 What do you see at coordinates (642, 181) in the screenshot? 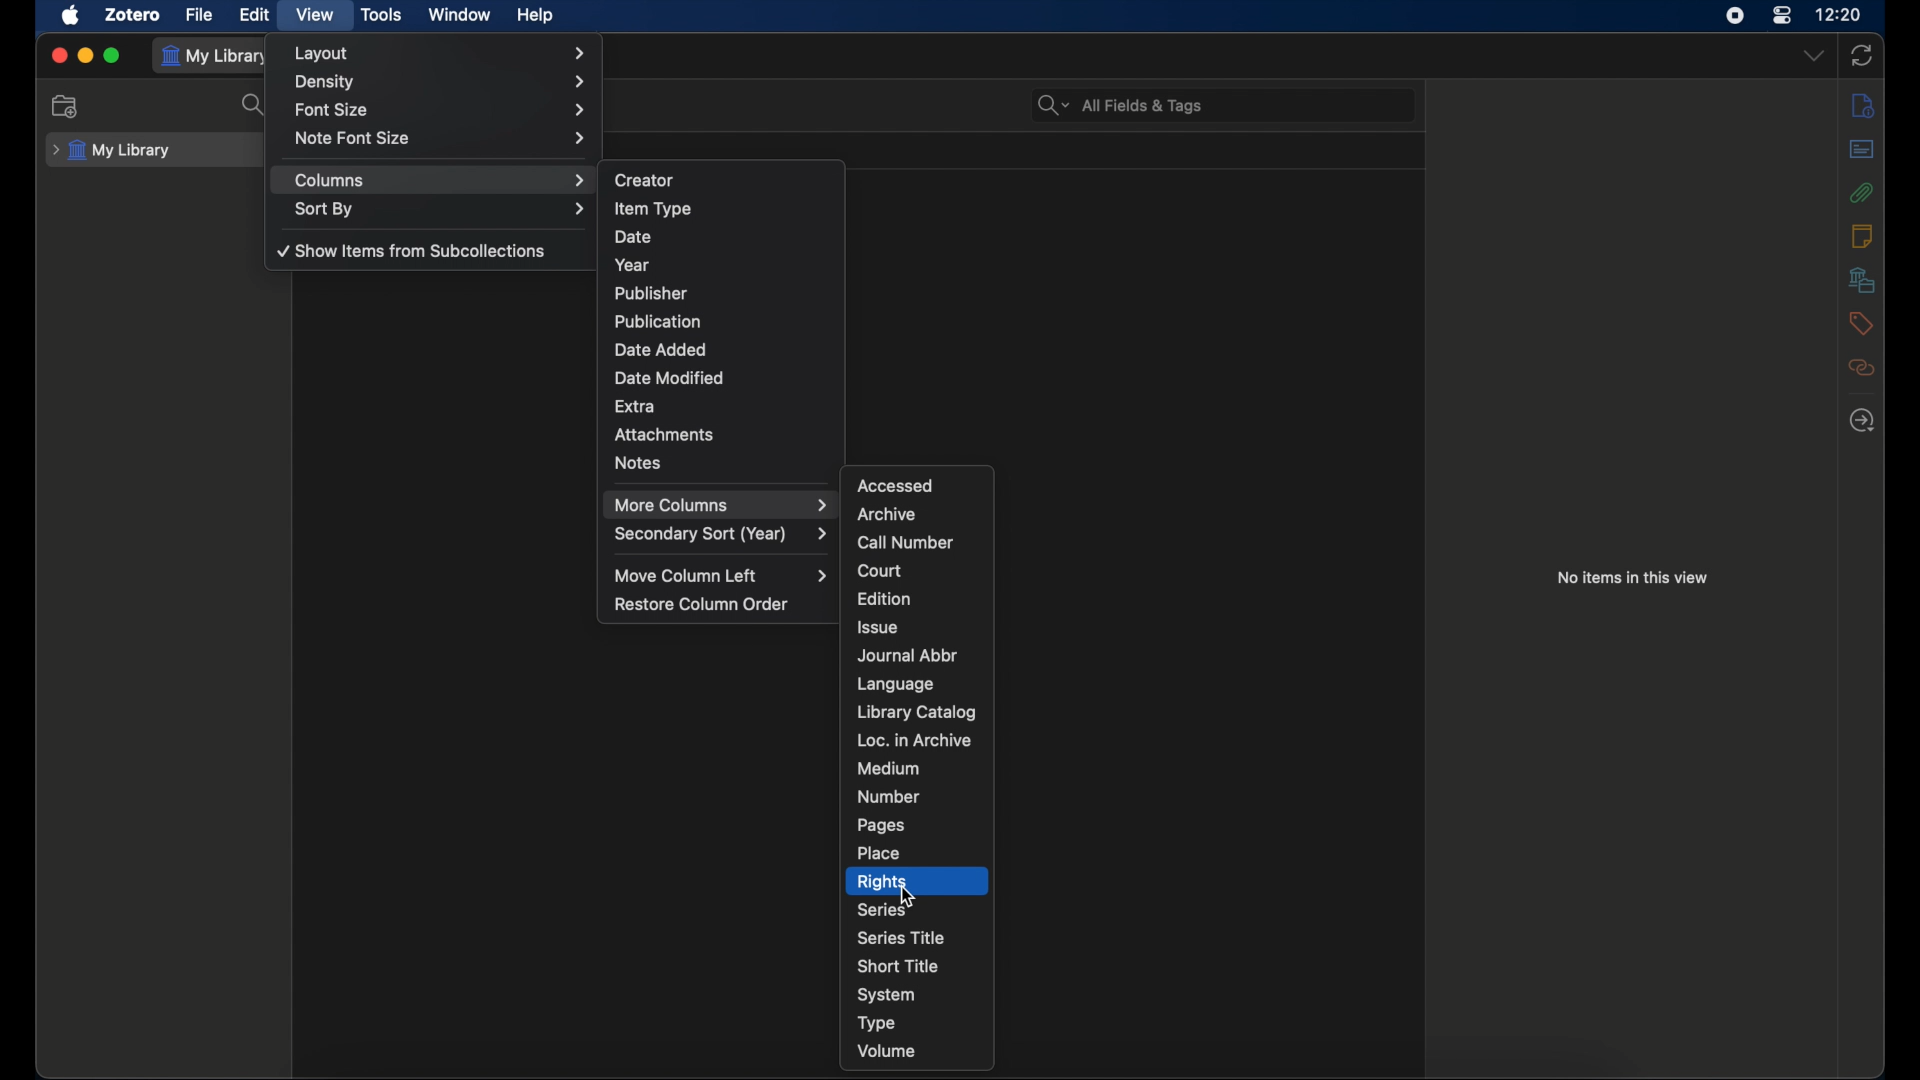
I see `creator` at bounding box center [642, 181].